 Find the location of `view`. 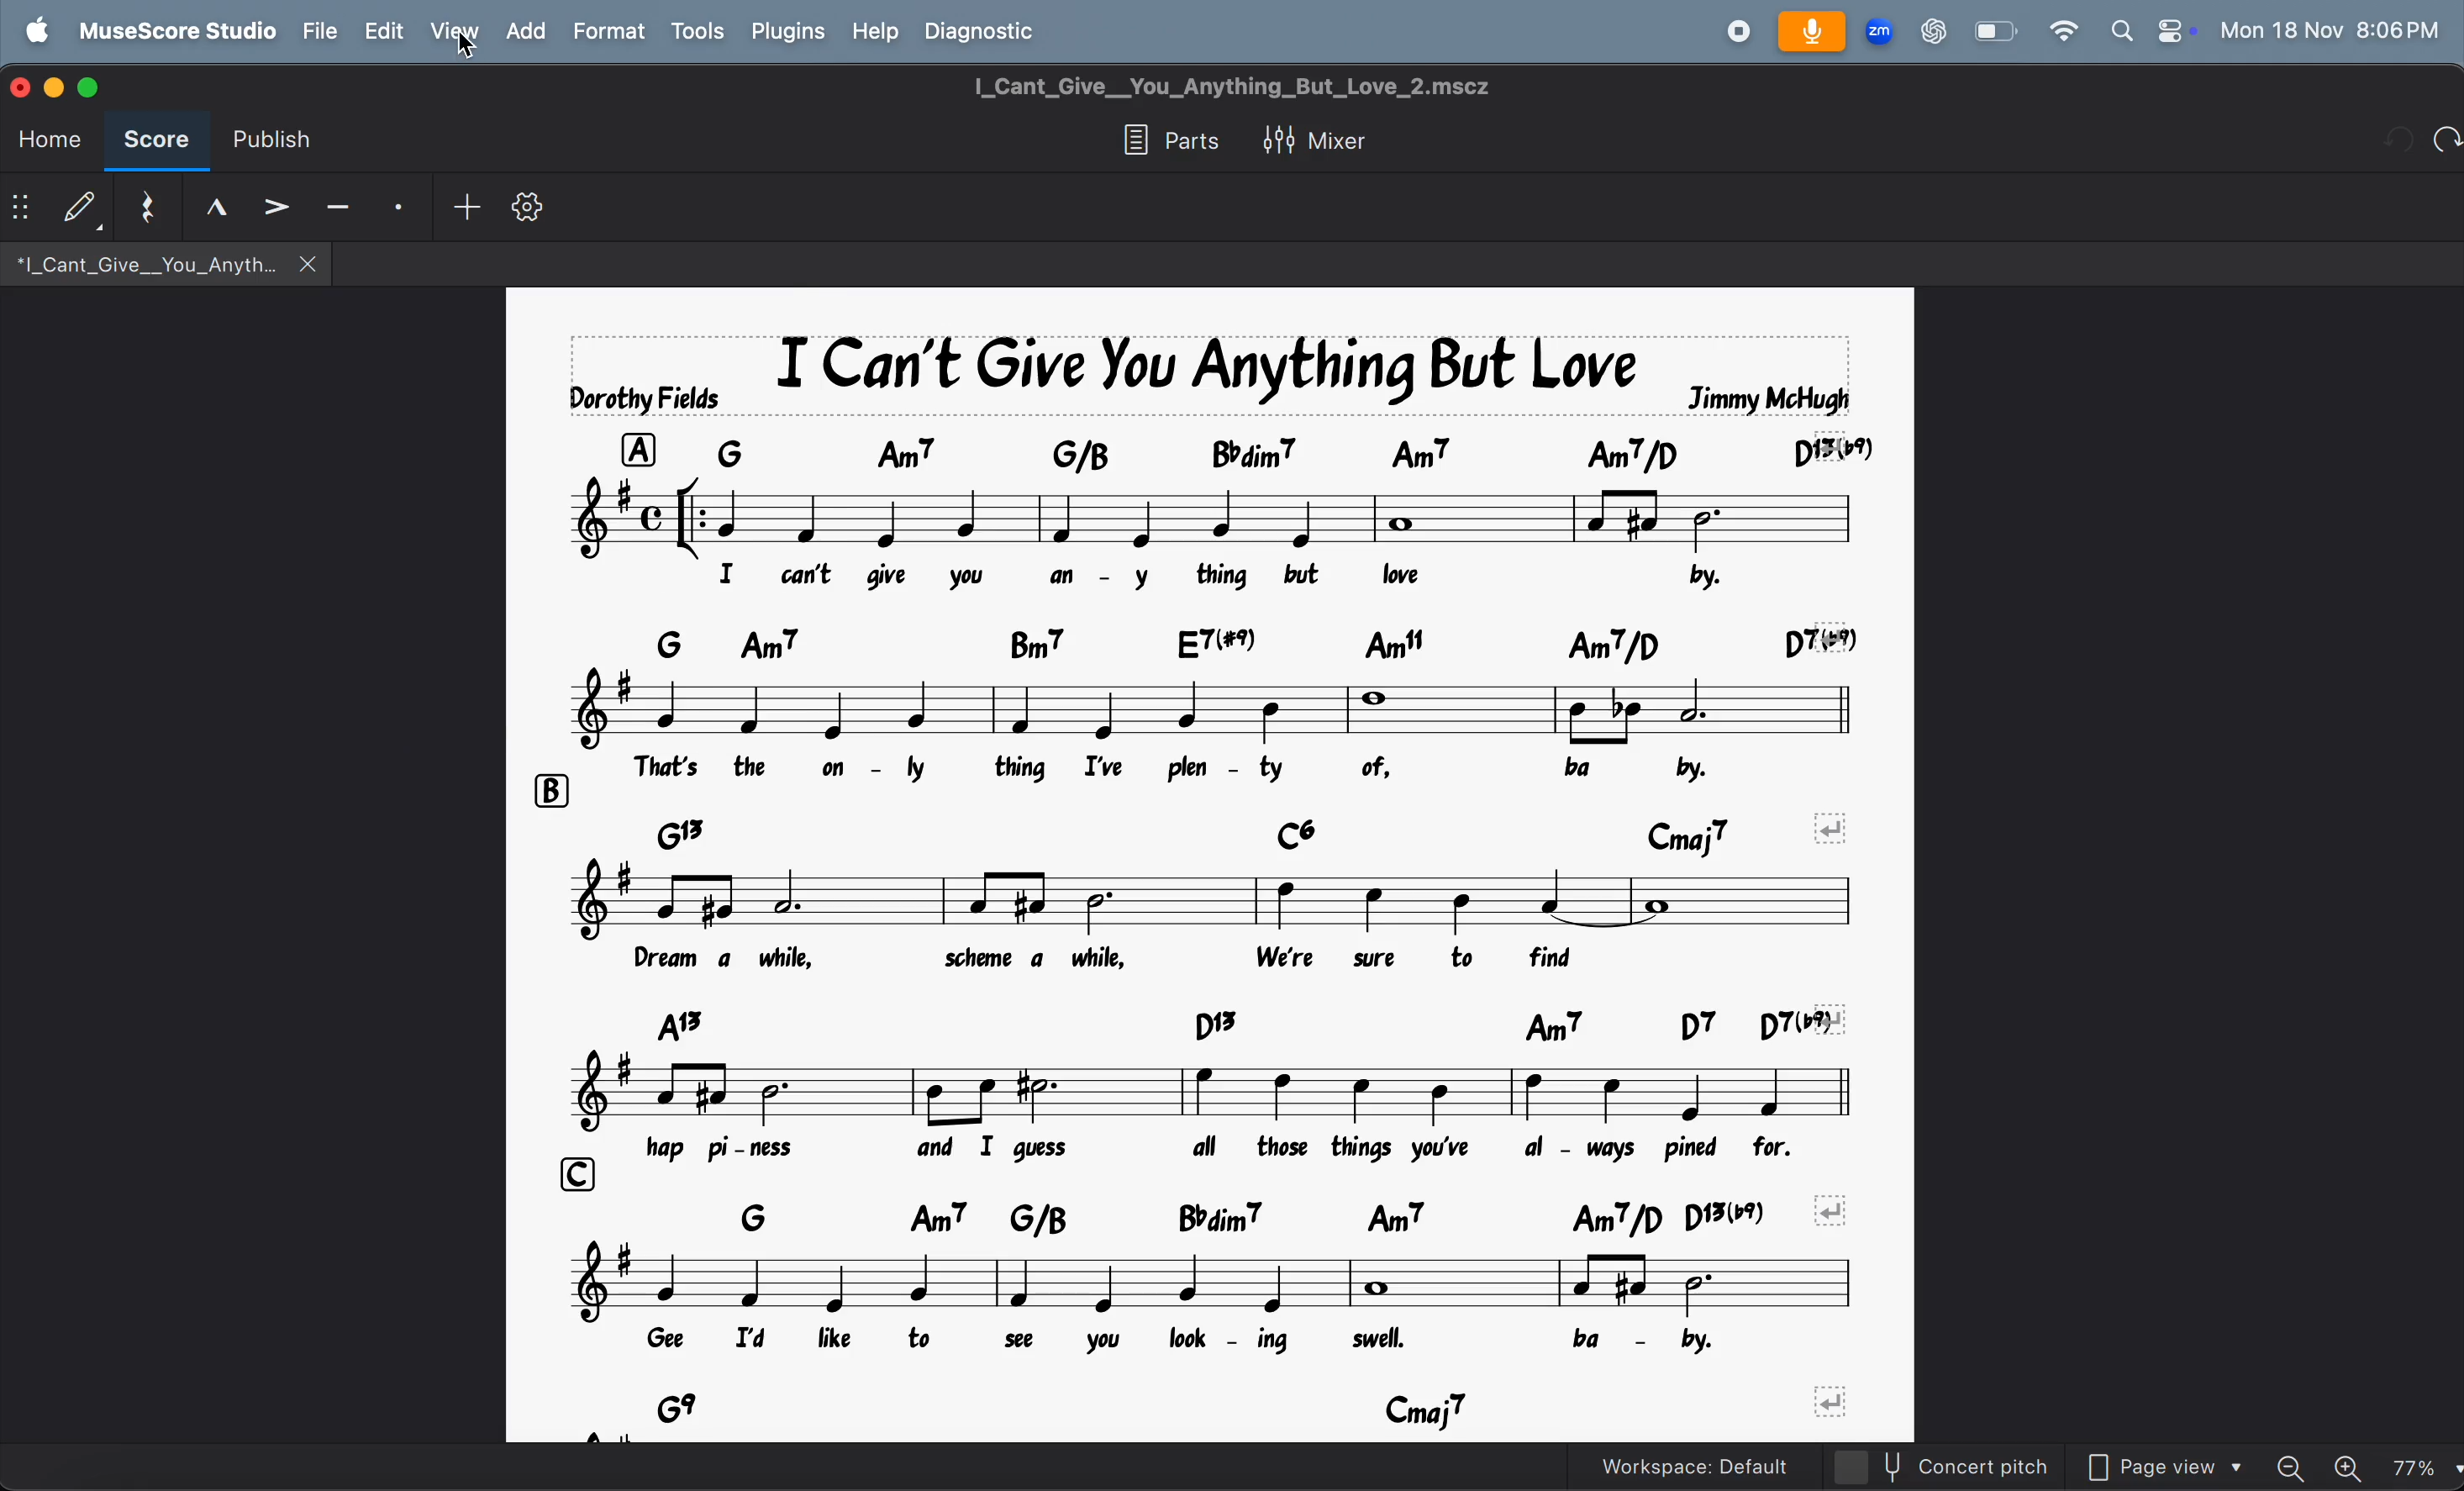

view is located at coordinates (452, 31).